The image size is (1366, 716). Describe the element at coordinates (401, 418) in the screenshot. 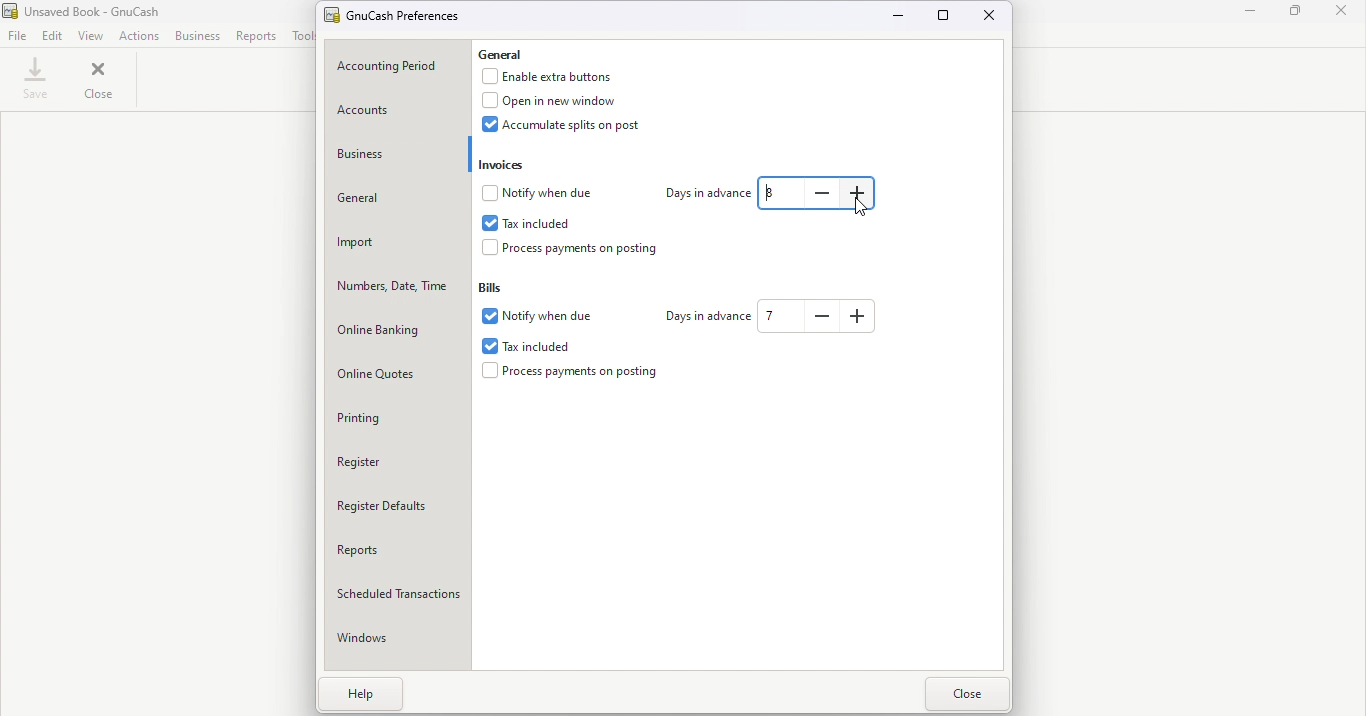

I see `Printing` at that location.